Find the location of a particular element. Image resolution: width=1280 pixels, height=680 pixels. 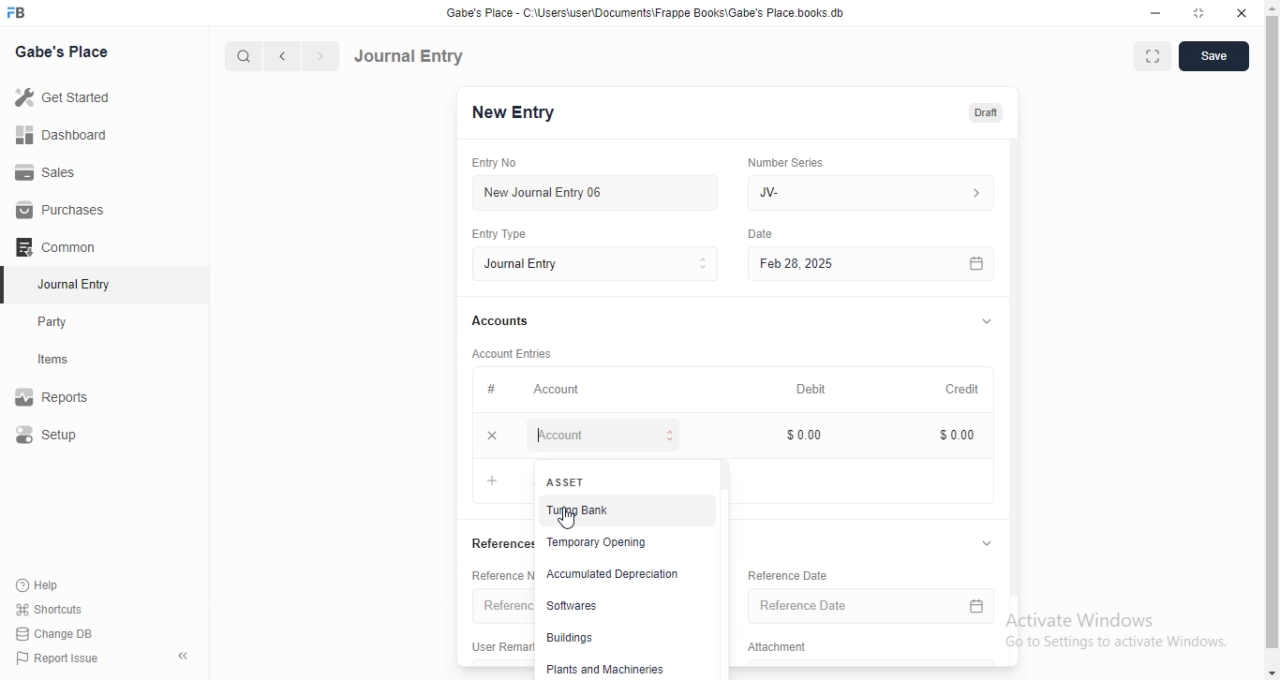

Common is located at coordinates (61, 247).